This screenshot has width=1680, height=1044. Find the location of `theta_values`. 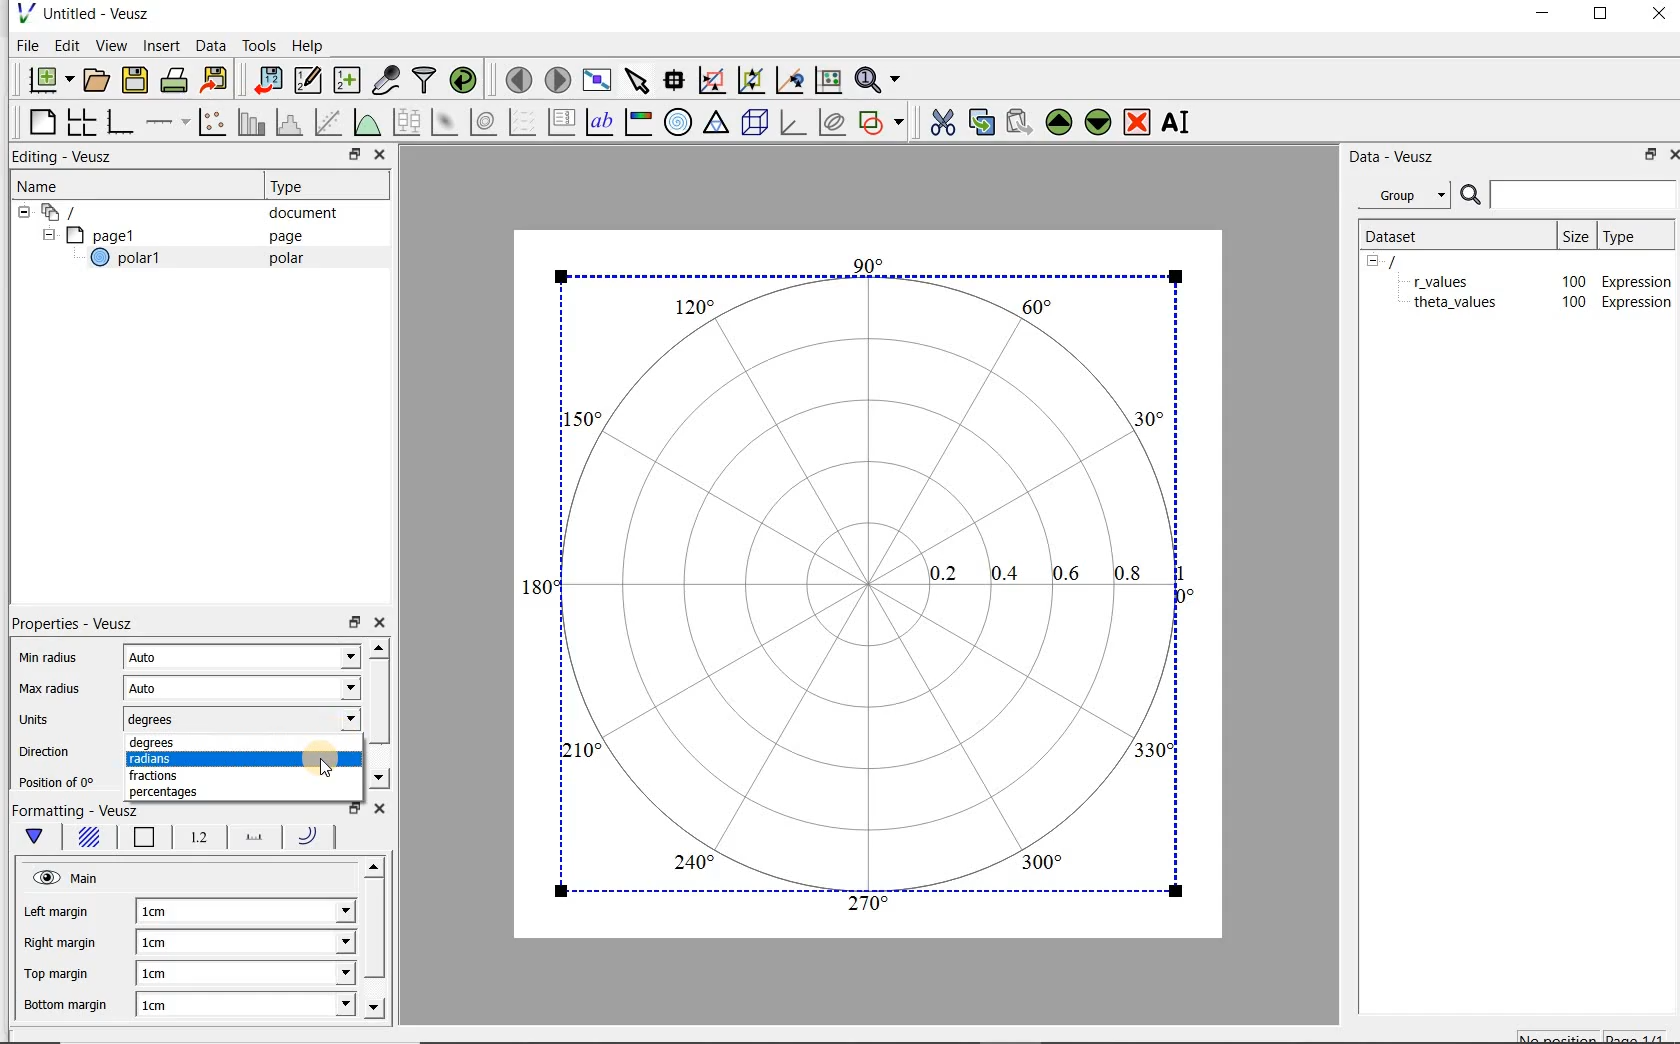

theta_values is located at coordinates (1460, 305).